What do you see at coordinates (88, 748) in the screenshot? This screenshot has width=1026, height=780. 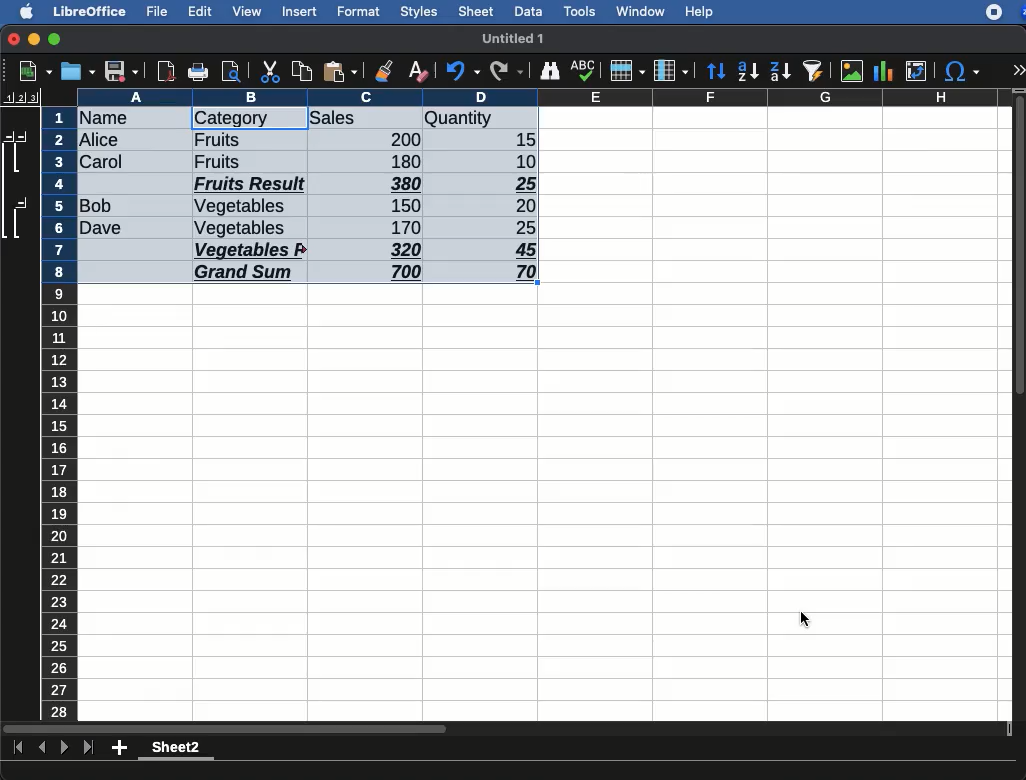 I see `last sheet` at bounding box center [88, 748].